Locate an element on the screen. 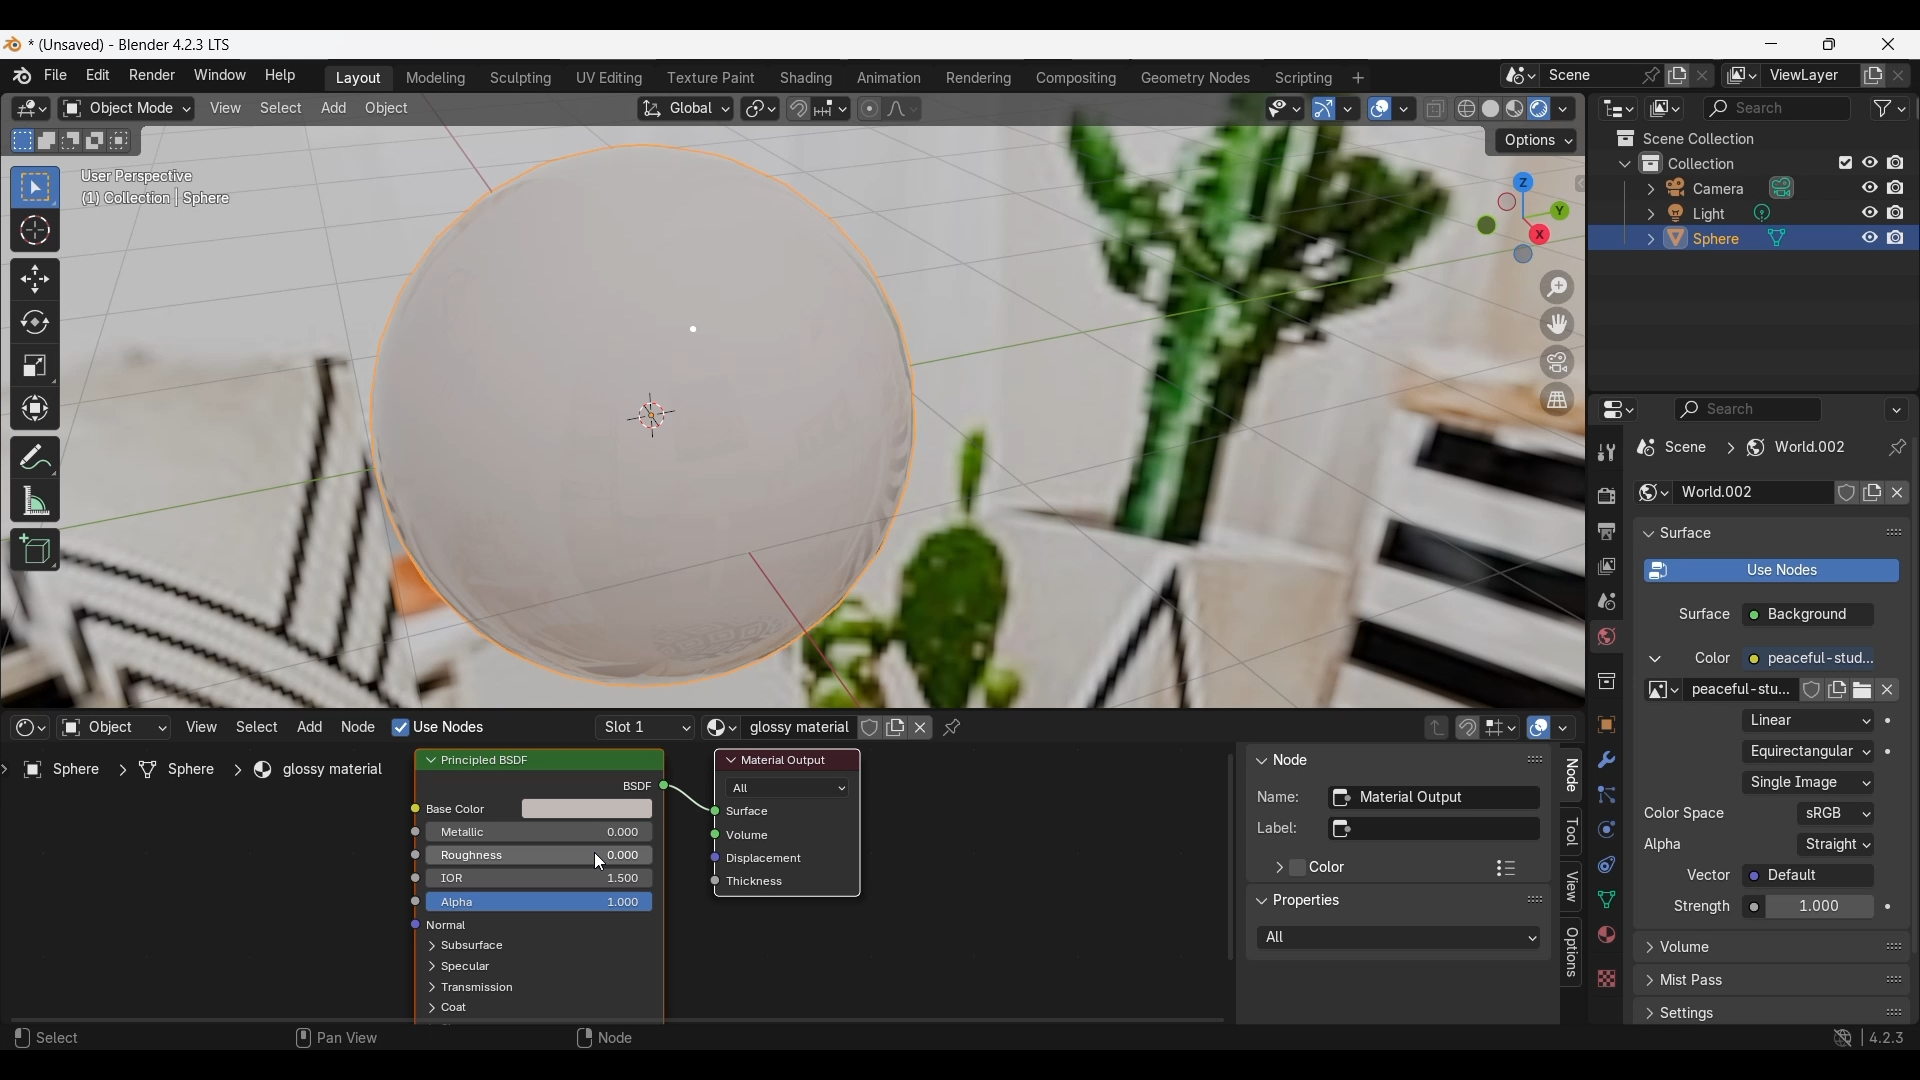 Image resolution: width=1920 pixels, height=1080 pixels. UV editing workspace is located at coordinates (607, 78).